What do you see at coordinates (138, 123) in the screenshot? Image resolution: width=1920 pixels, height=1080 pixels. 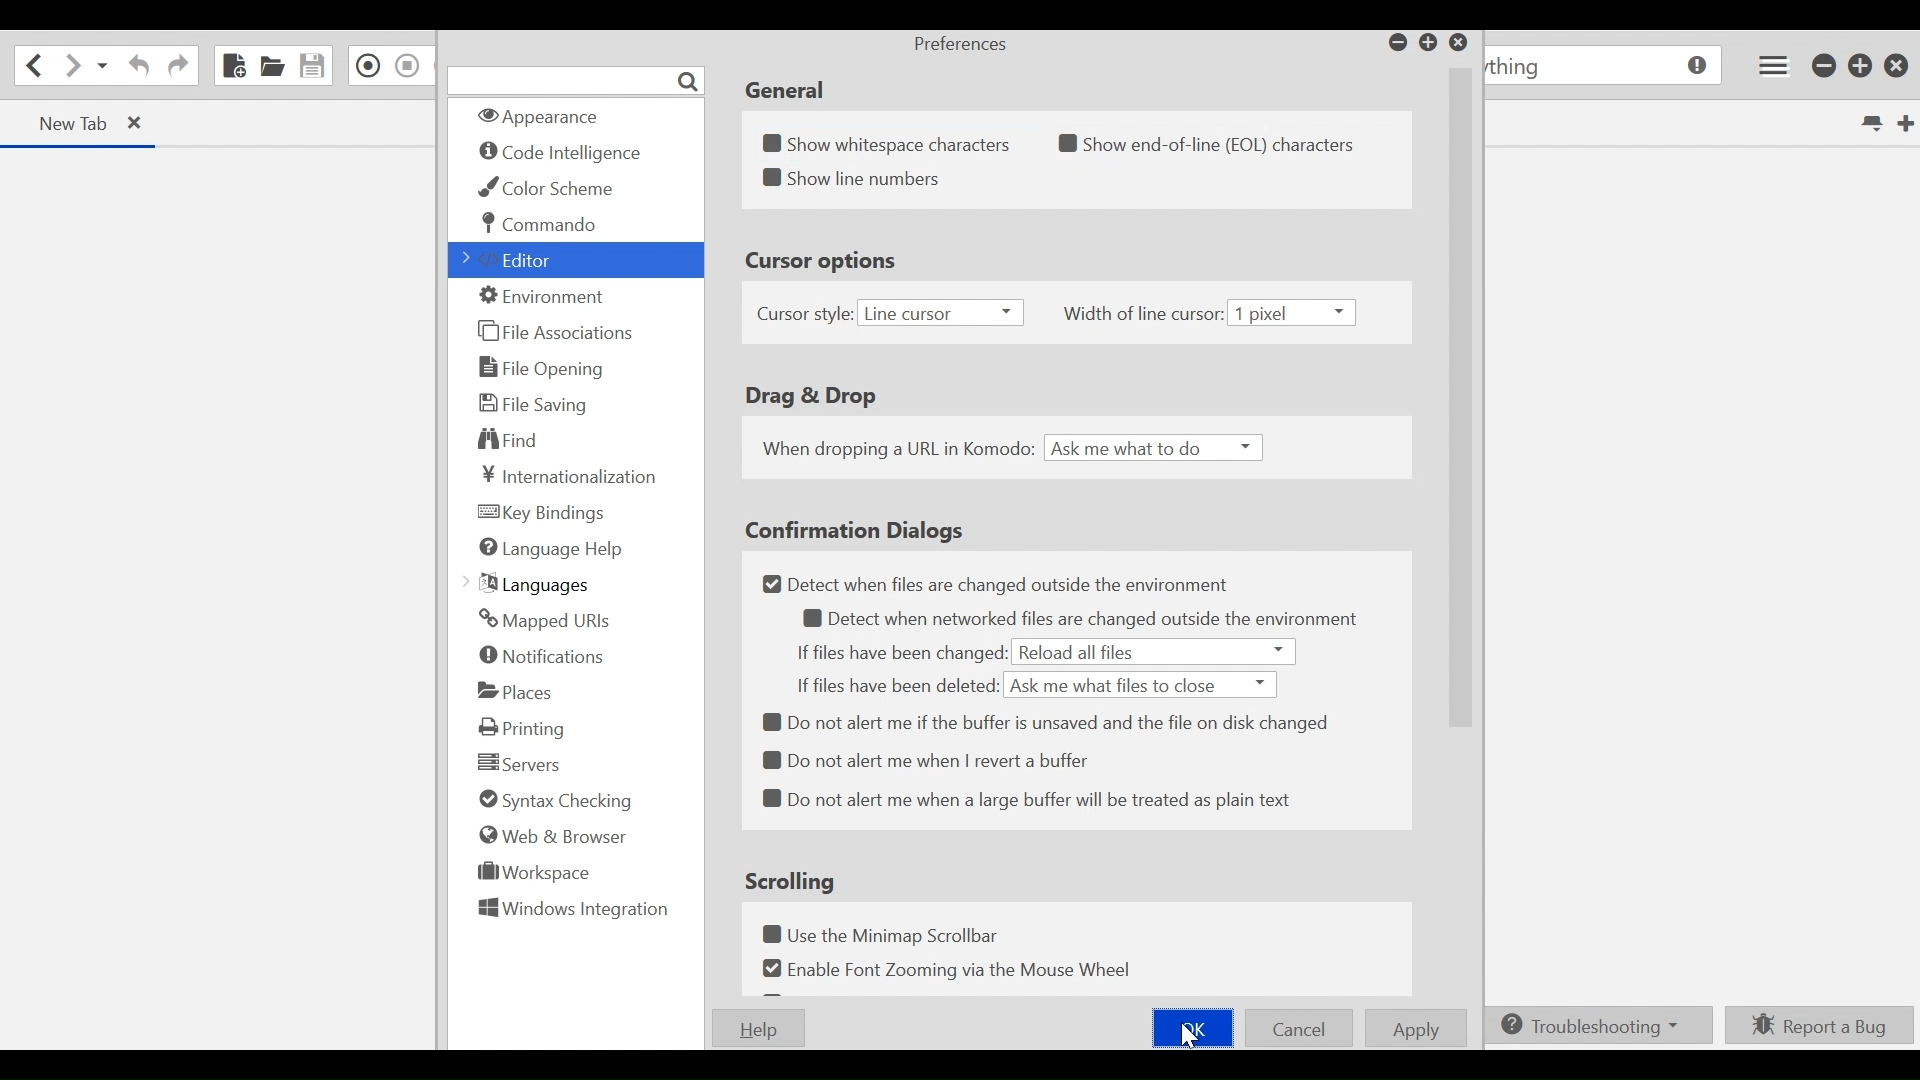 I see `close` at bounding box center [138, 123].